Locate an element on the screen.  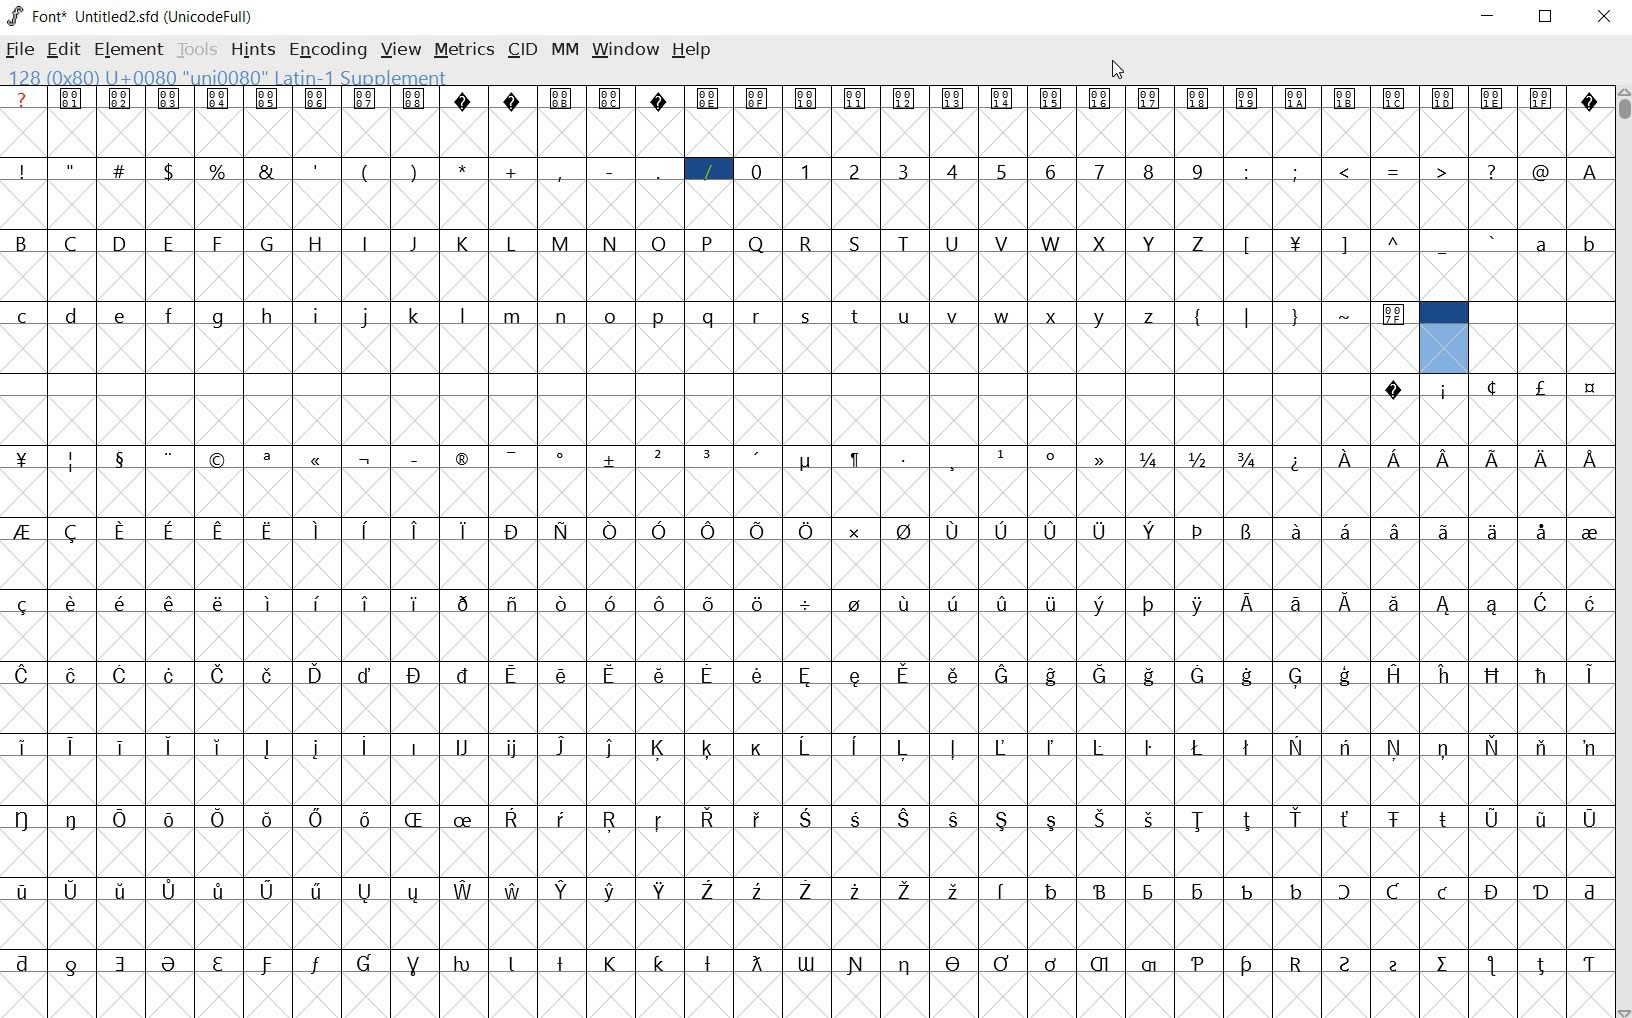
Symbol is located at coordinates (412, 746).